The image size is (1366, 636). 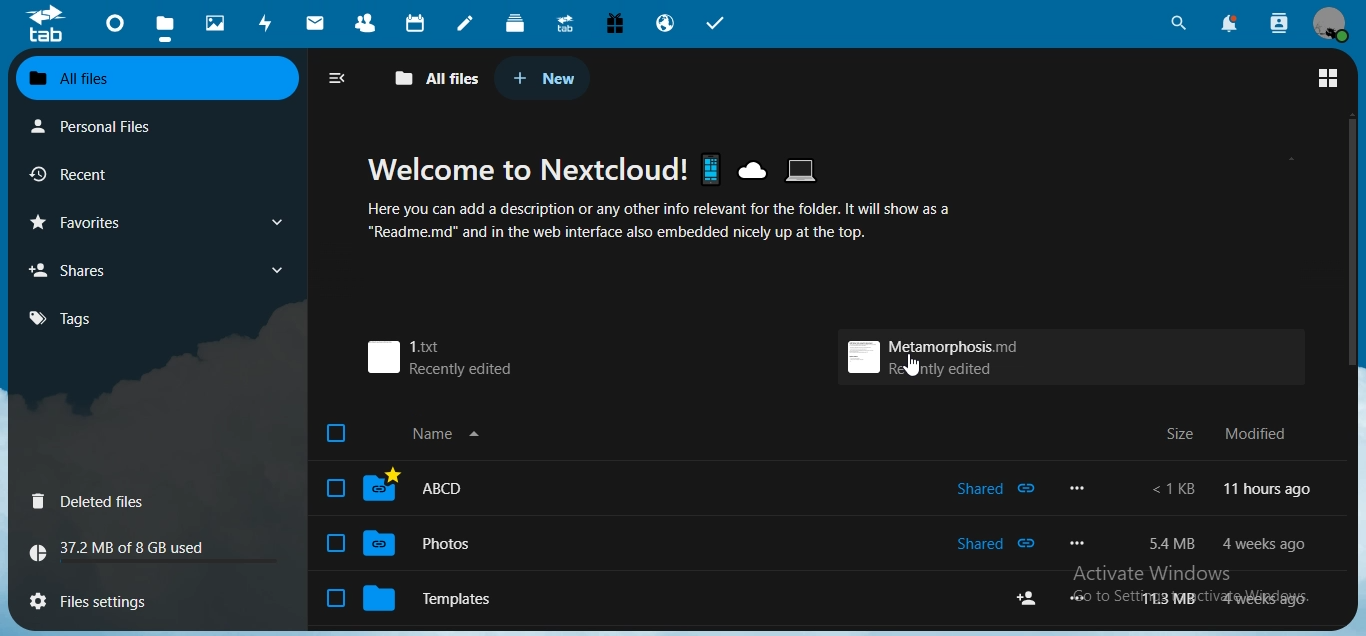 I want to click on tags, so click(x=68, y=320).